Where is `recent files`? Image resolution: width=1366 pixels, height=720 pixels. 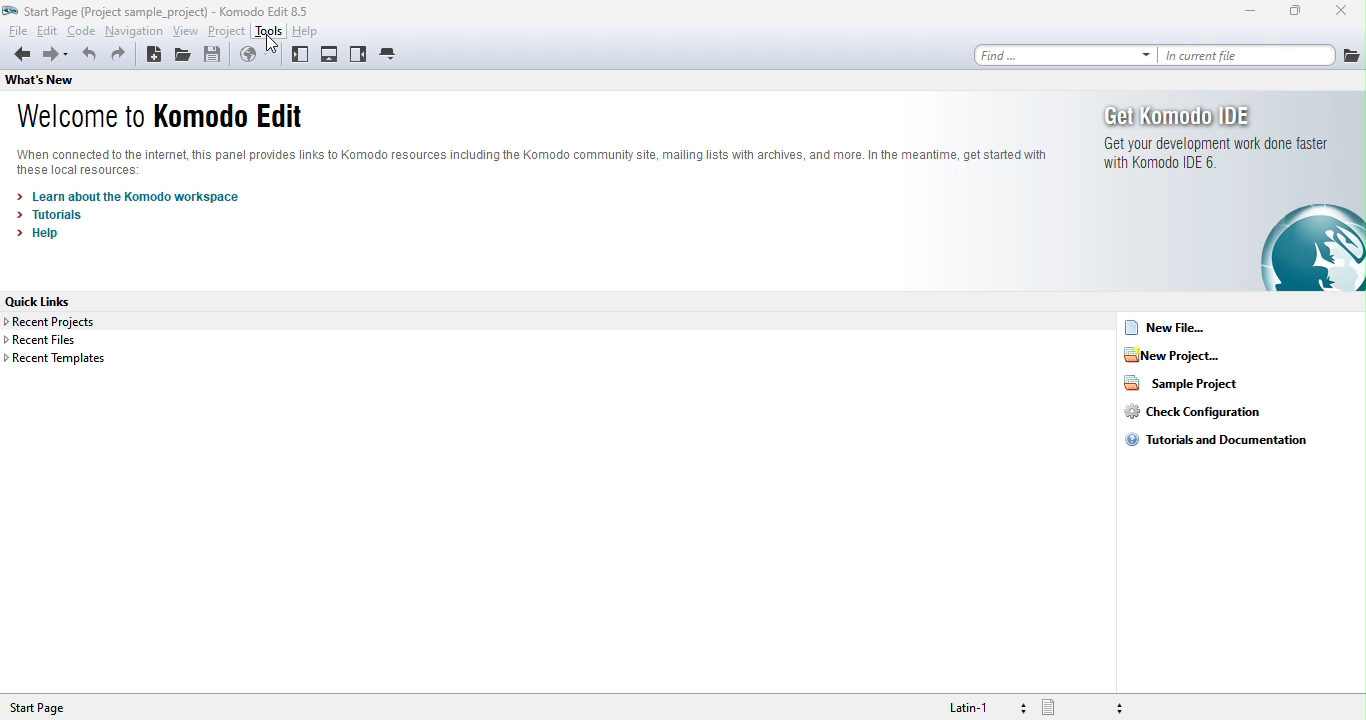 recent files is located at coordinates (55, 341).